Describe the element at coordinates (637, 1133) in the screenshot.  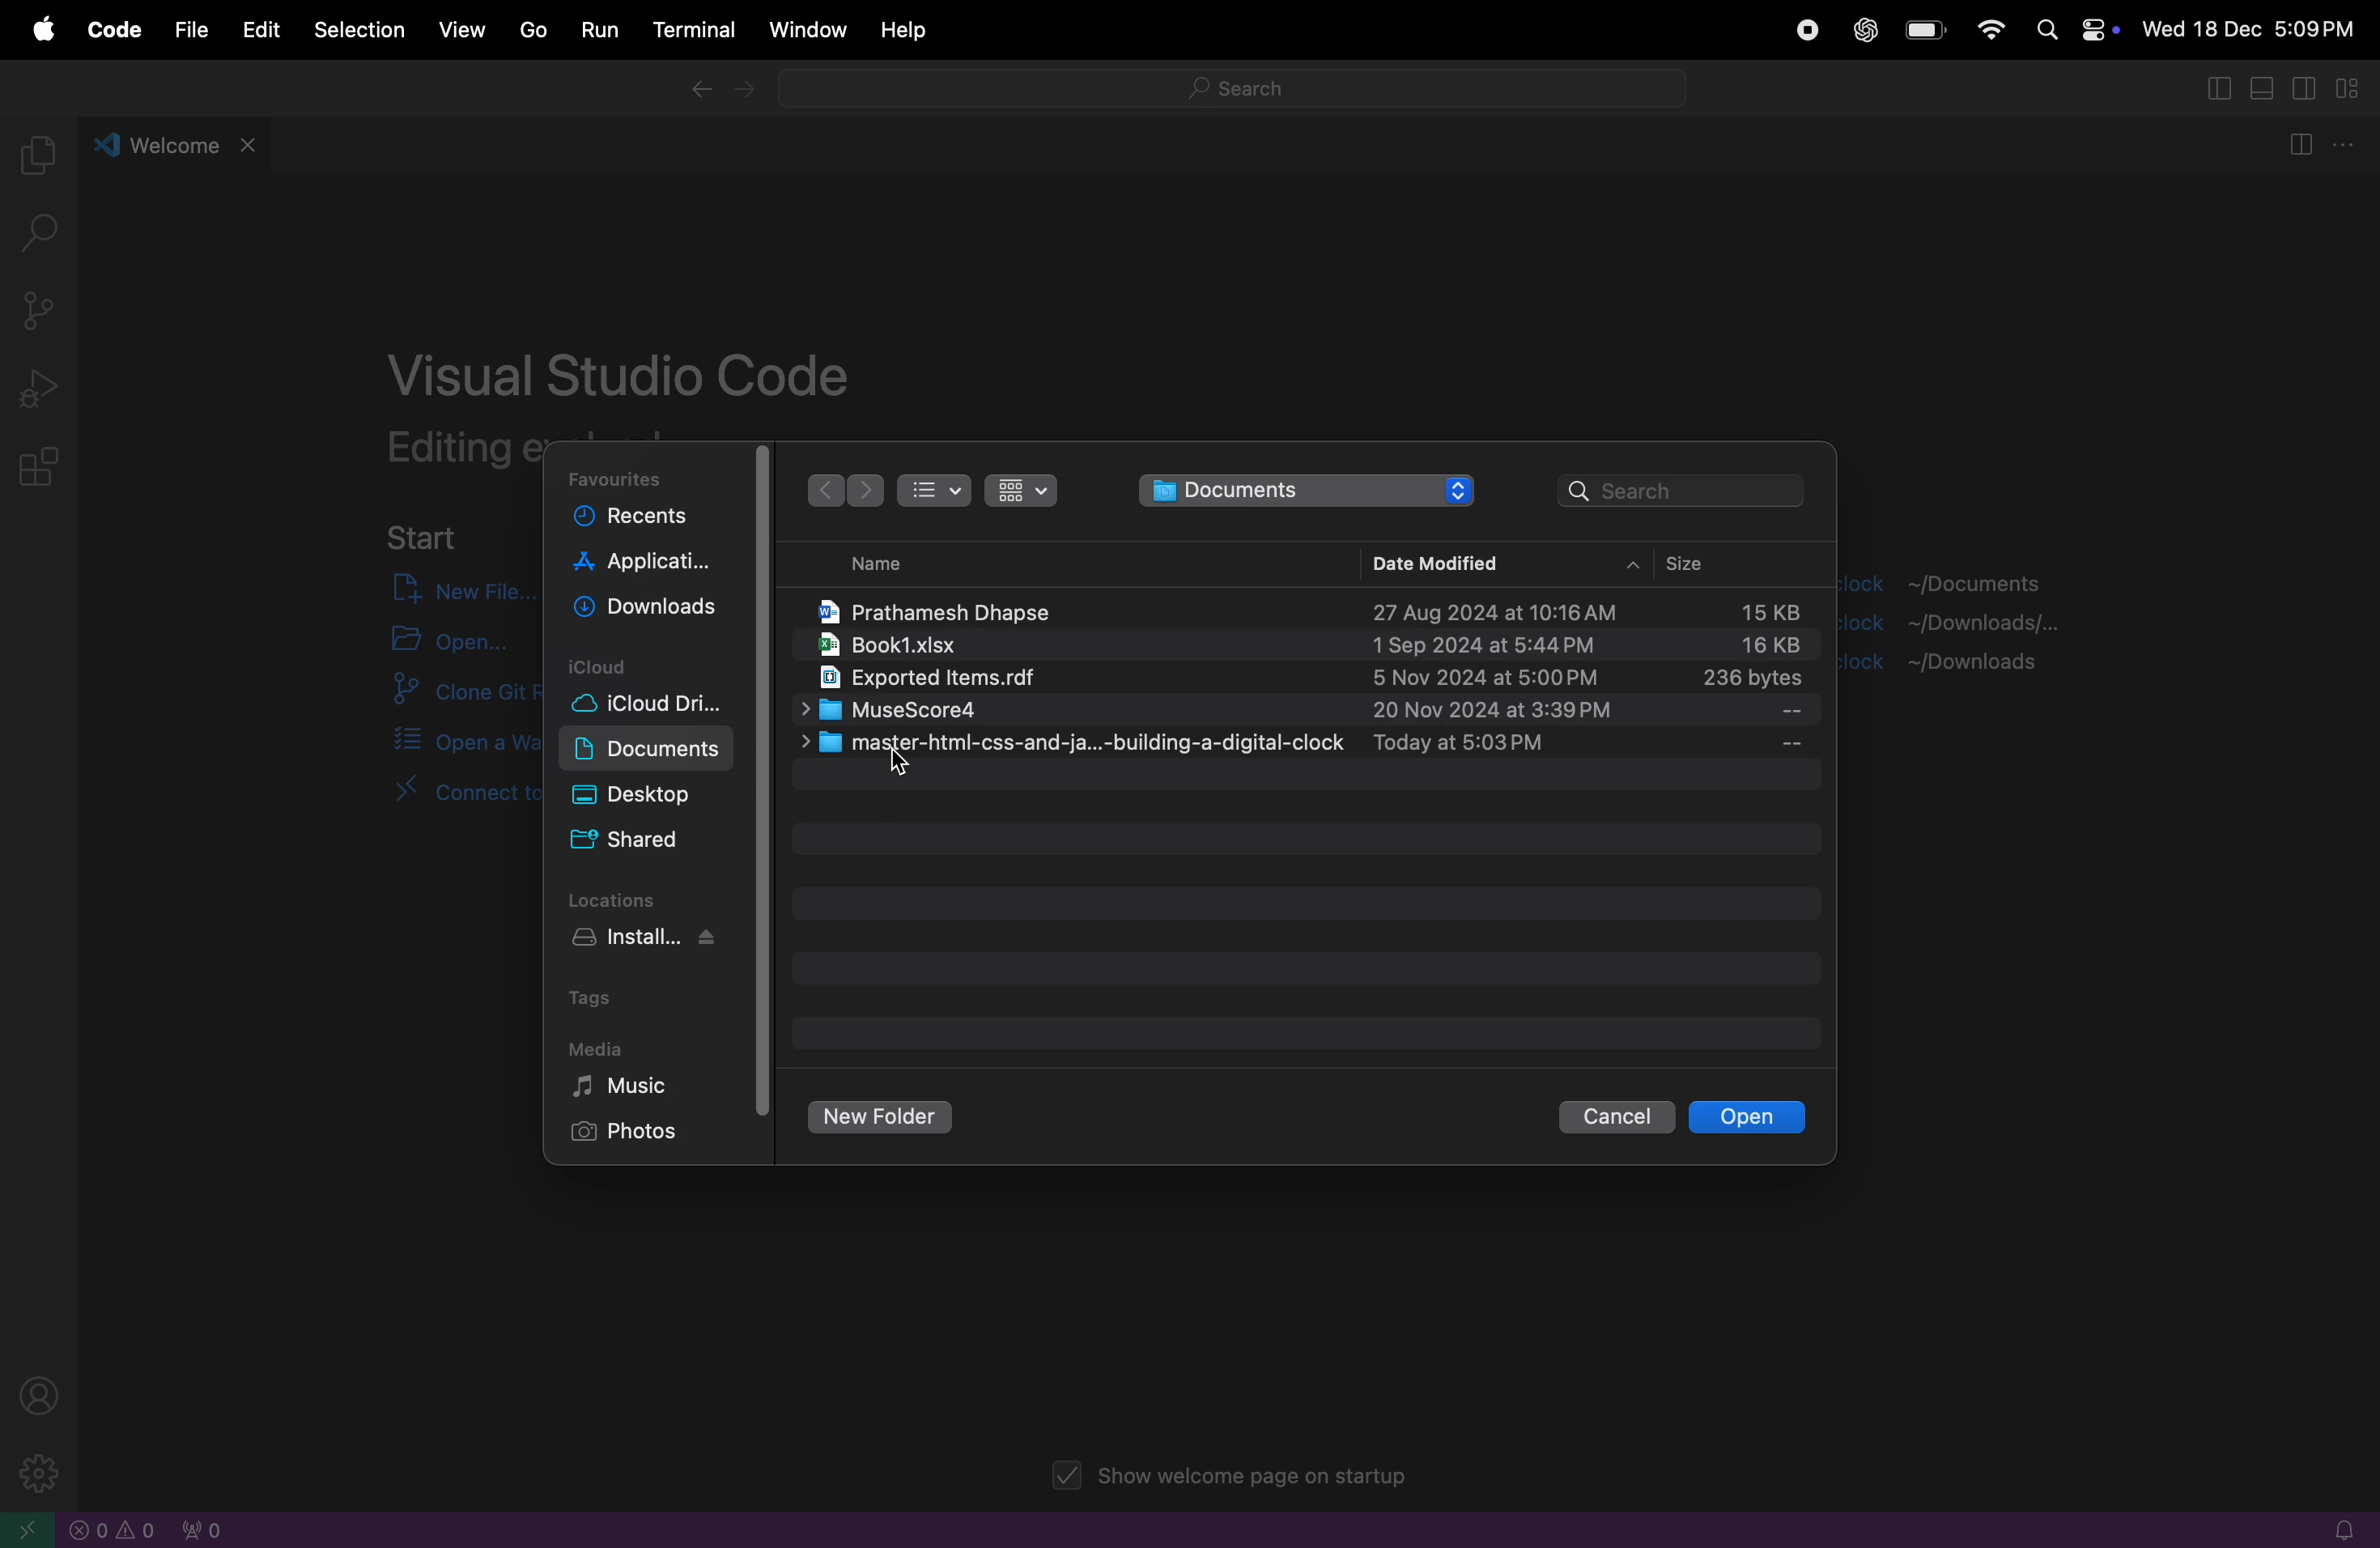
I see `photos` at that location.